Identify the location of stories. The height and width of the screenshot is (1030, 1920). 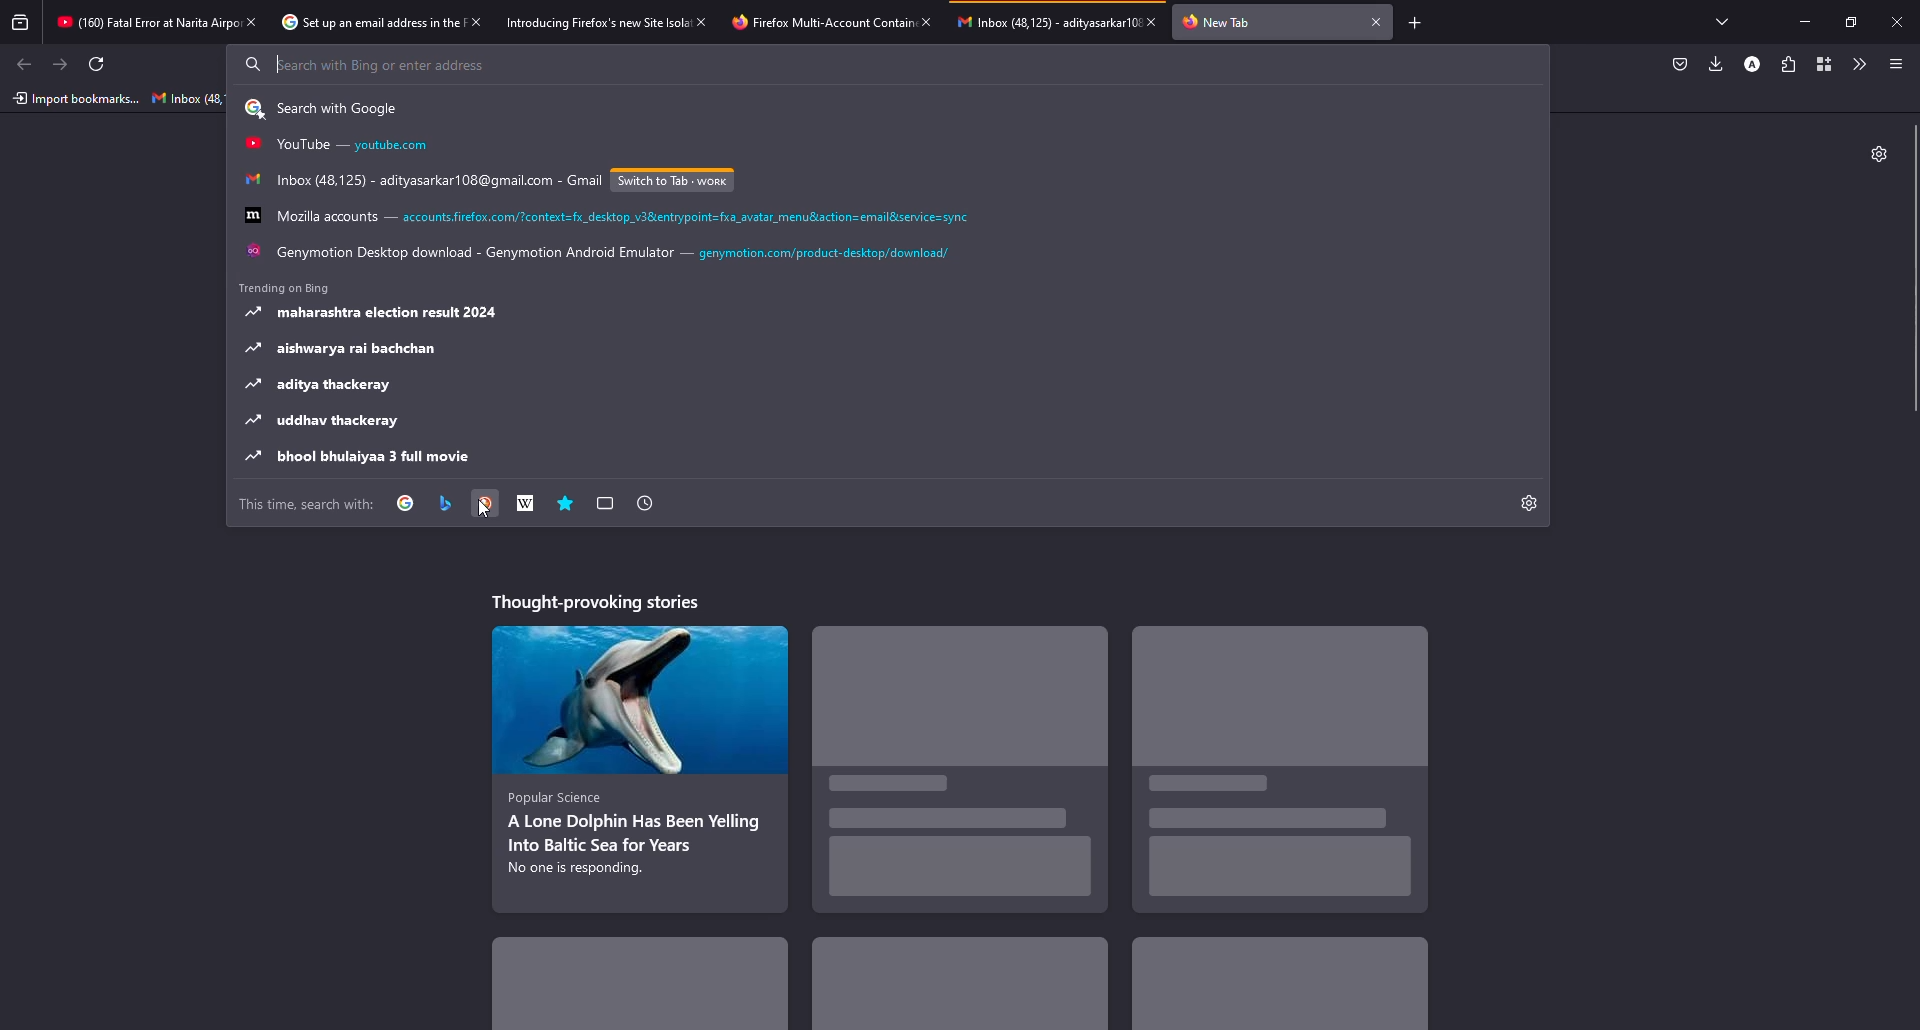
(958, 986).